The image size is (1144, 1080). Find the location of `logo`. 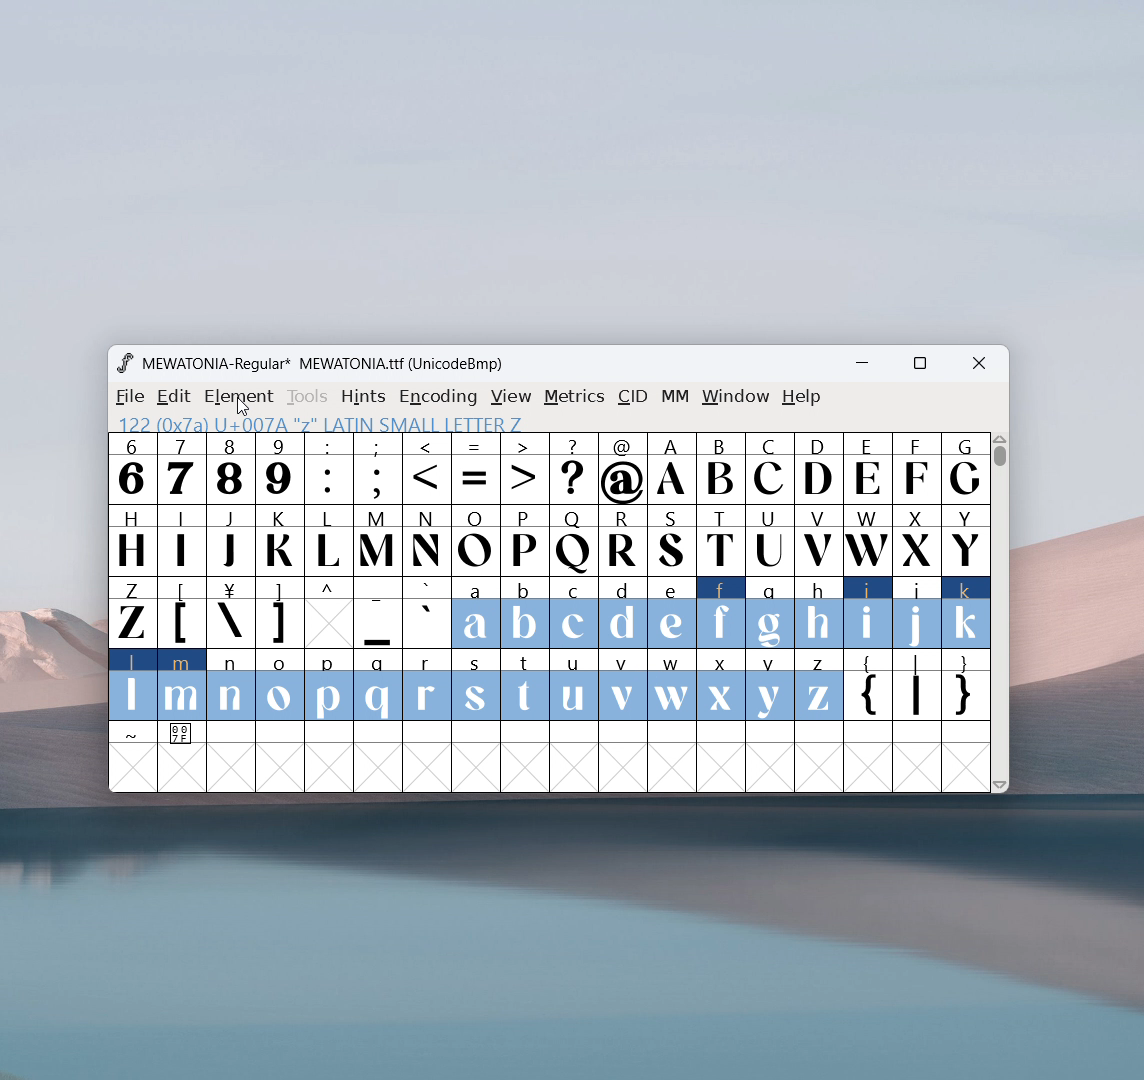

logo is located at coordinates (124, 363).